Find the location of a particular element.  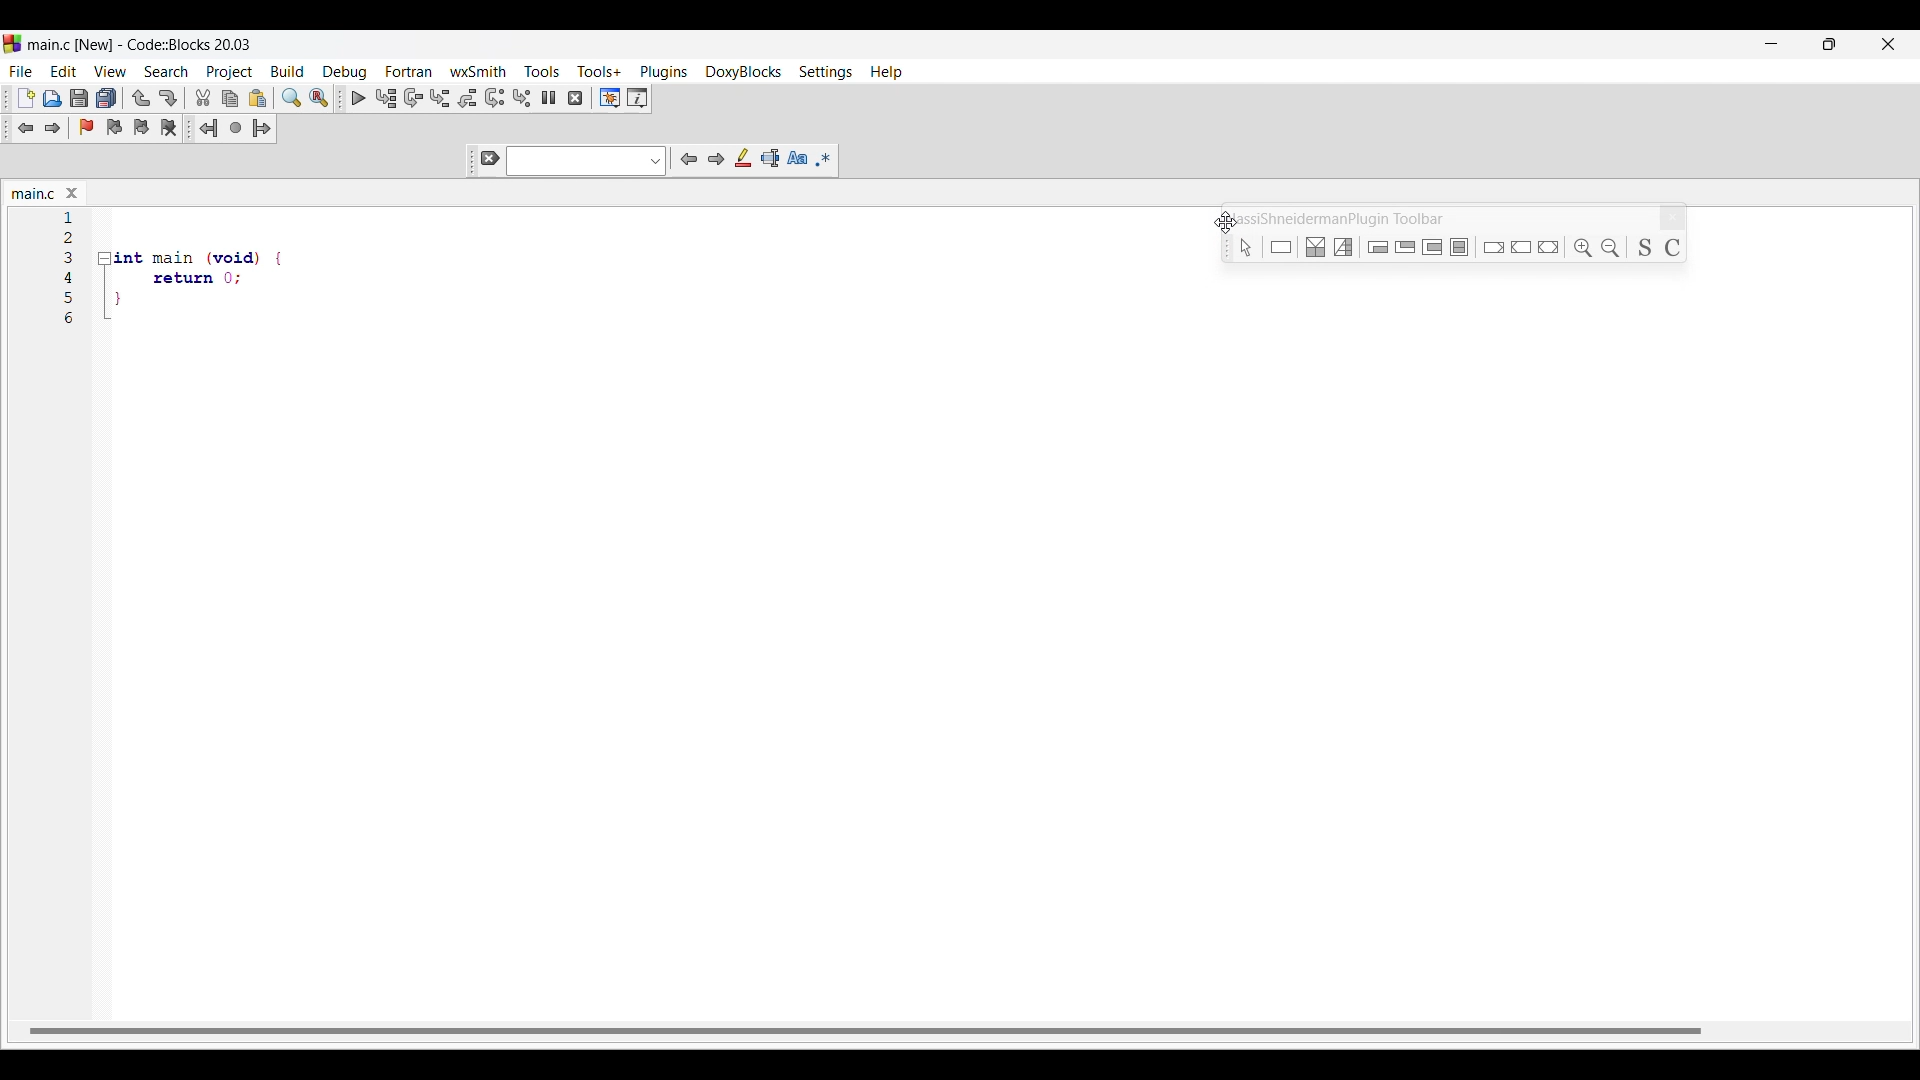

Jump back  is located at coordinates (209, 128).